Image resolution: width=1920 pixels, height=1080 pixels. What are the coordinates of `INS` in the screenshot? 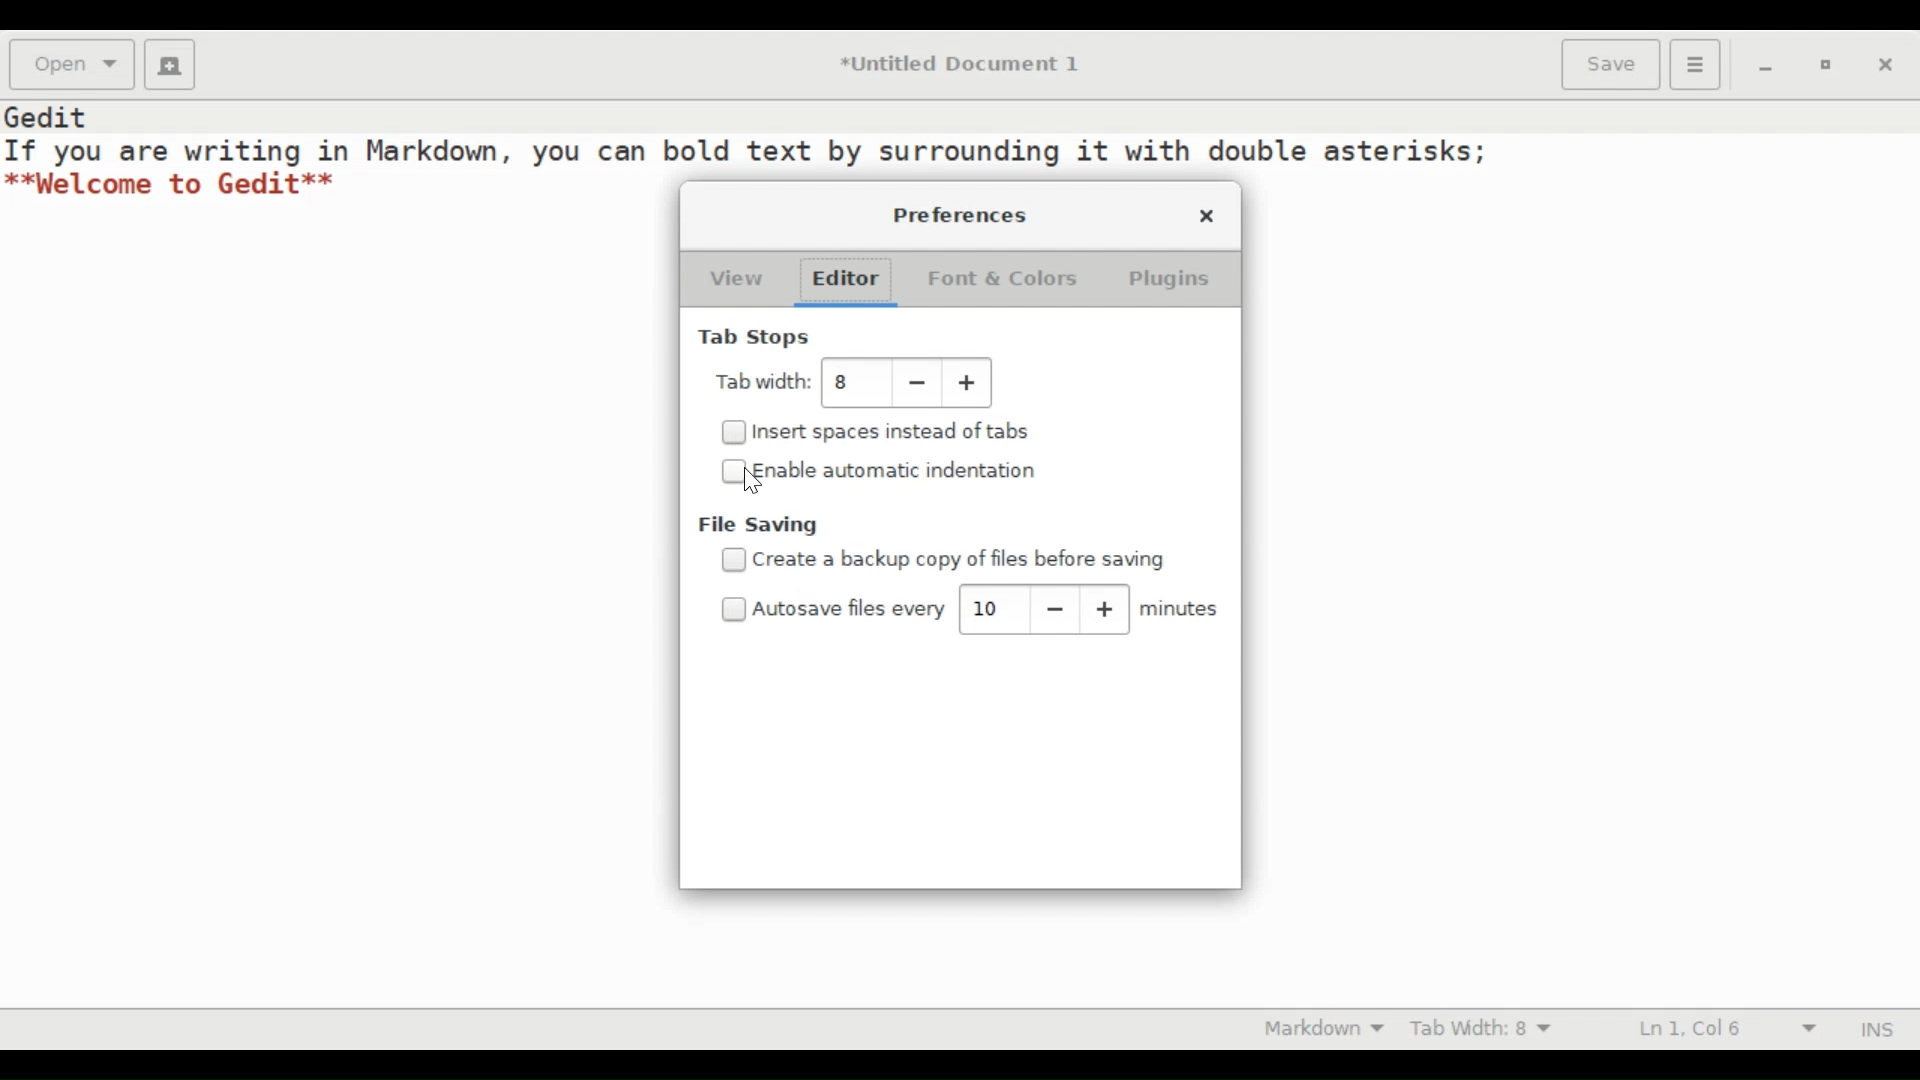 It's located at (1881, 1028).